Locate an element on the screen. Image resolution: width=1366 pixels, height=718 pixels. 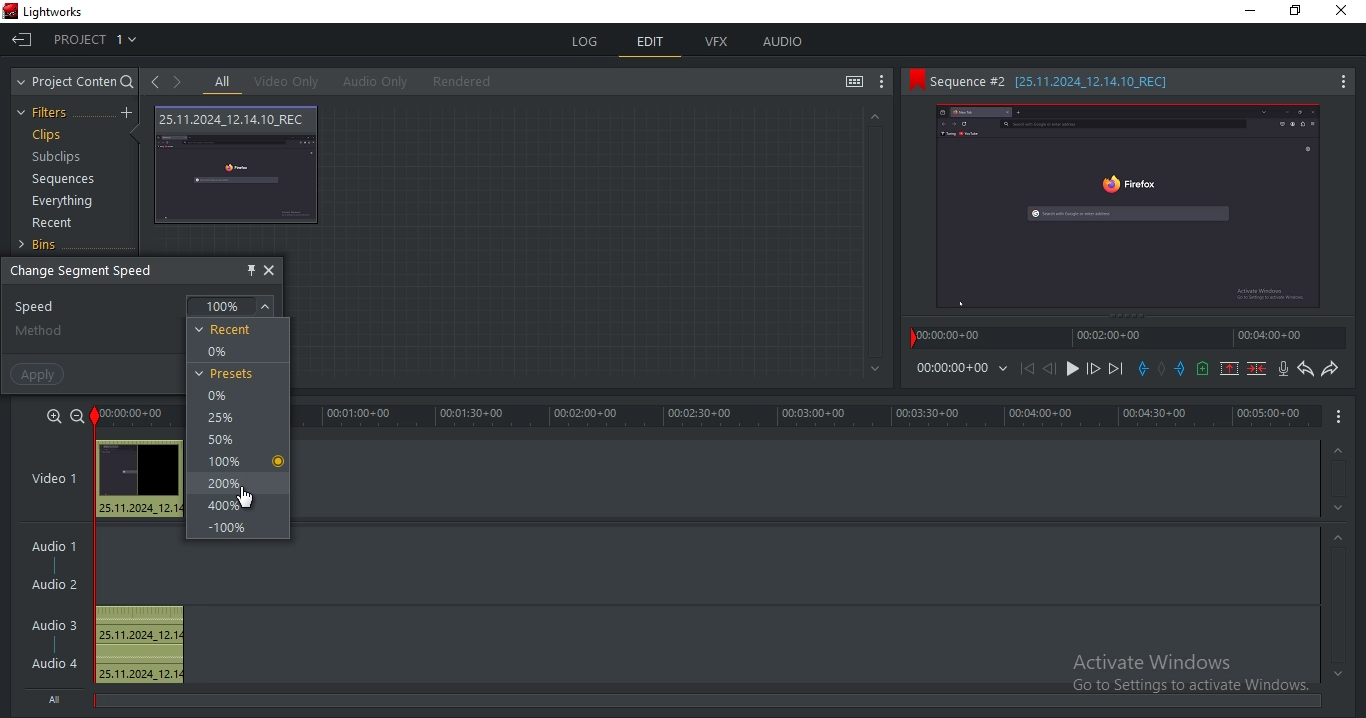
0% is located at coordinates (219, 396).